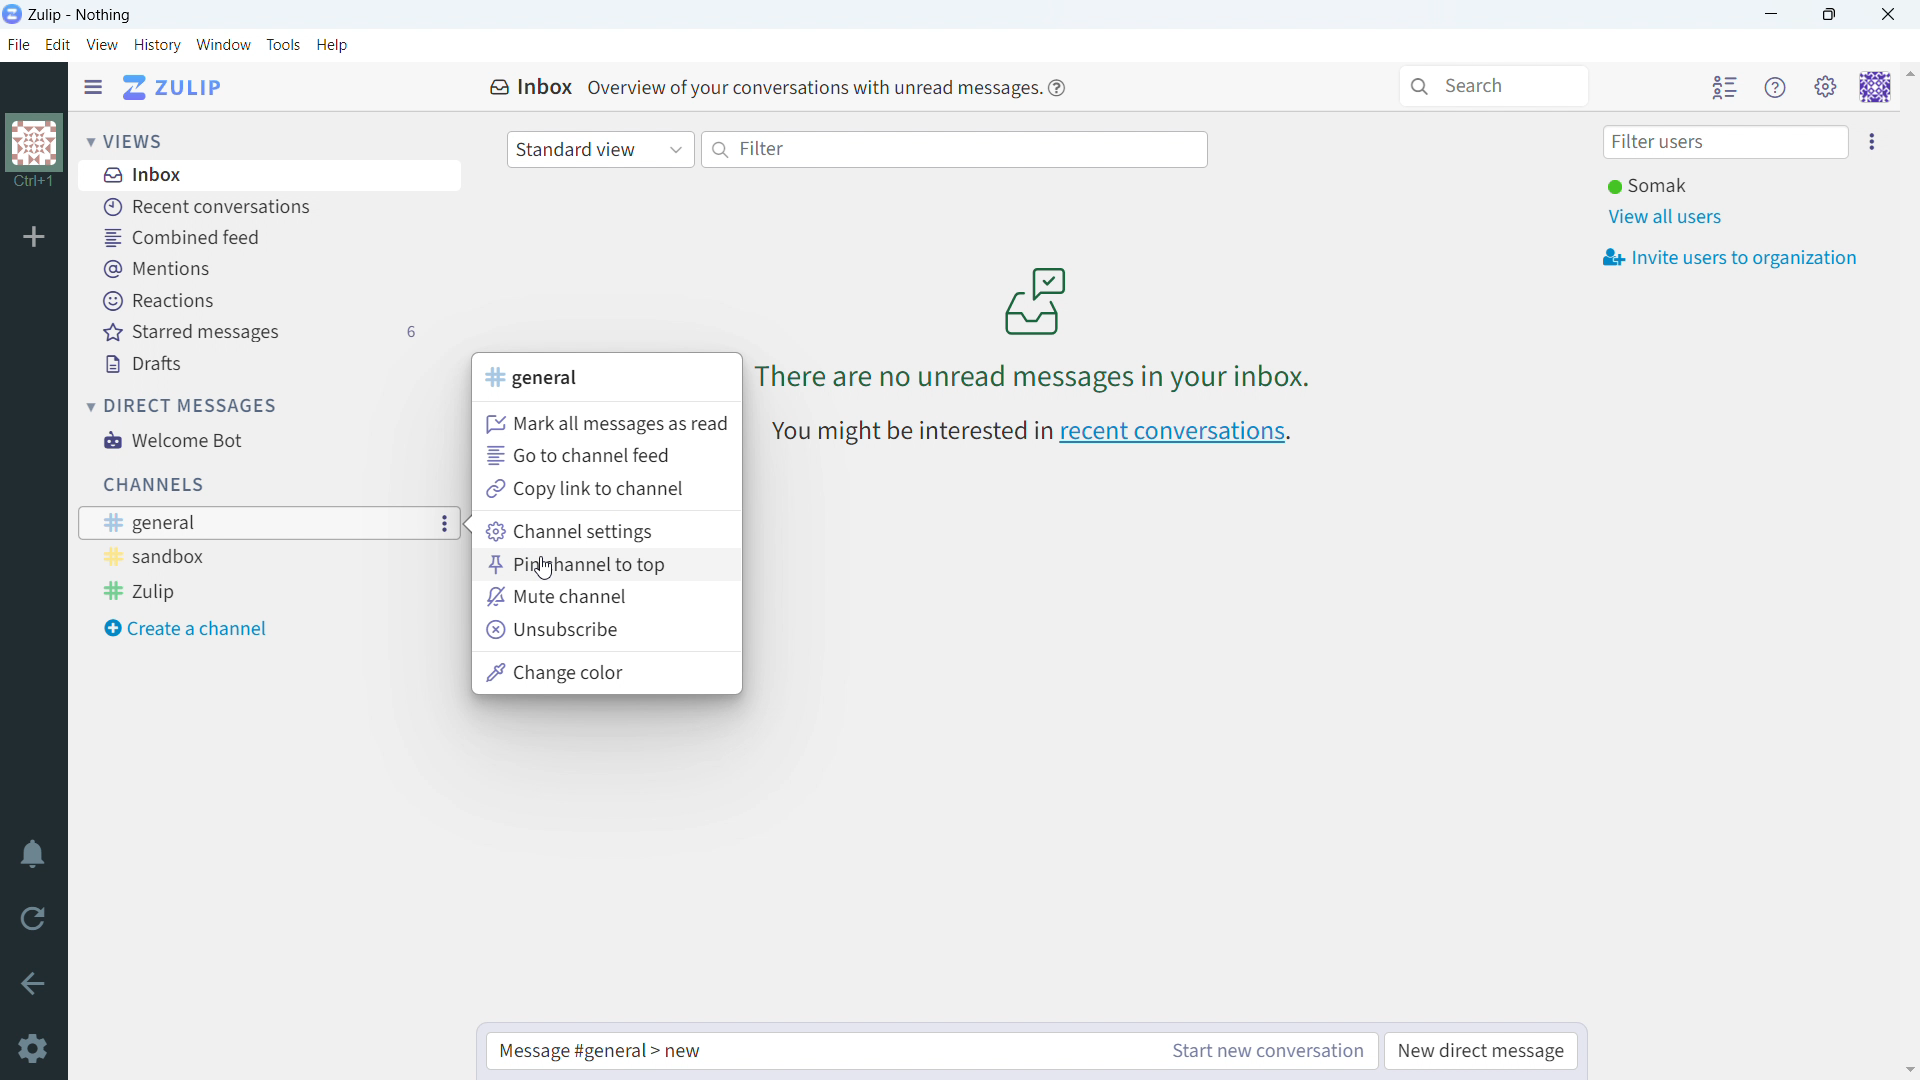  What do you see at coordinates (1772, 15) in the screenshot?
I see `minimize` at bounding box center [1772, 15].